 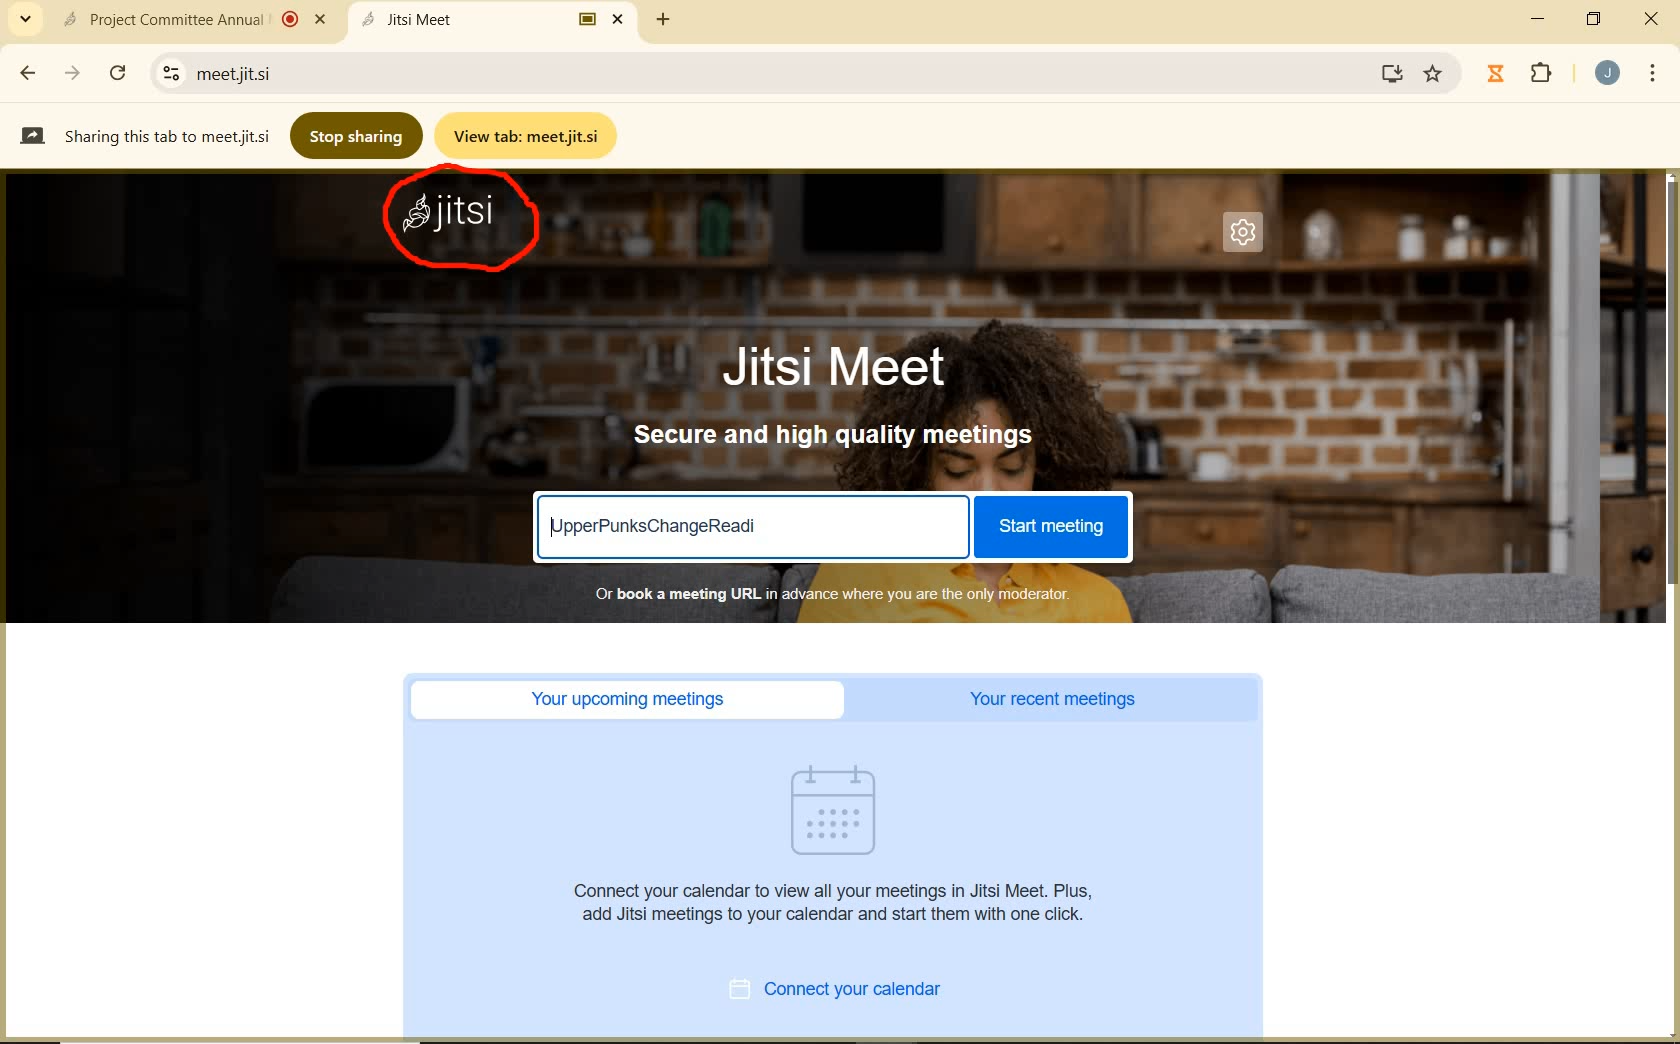 I want to click on VIEW TAB: MEET.JIT.SI, so click(x=530, y=135).